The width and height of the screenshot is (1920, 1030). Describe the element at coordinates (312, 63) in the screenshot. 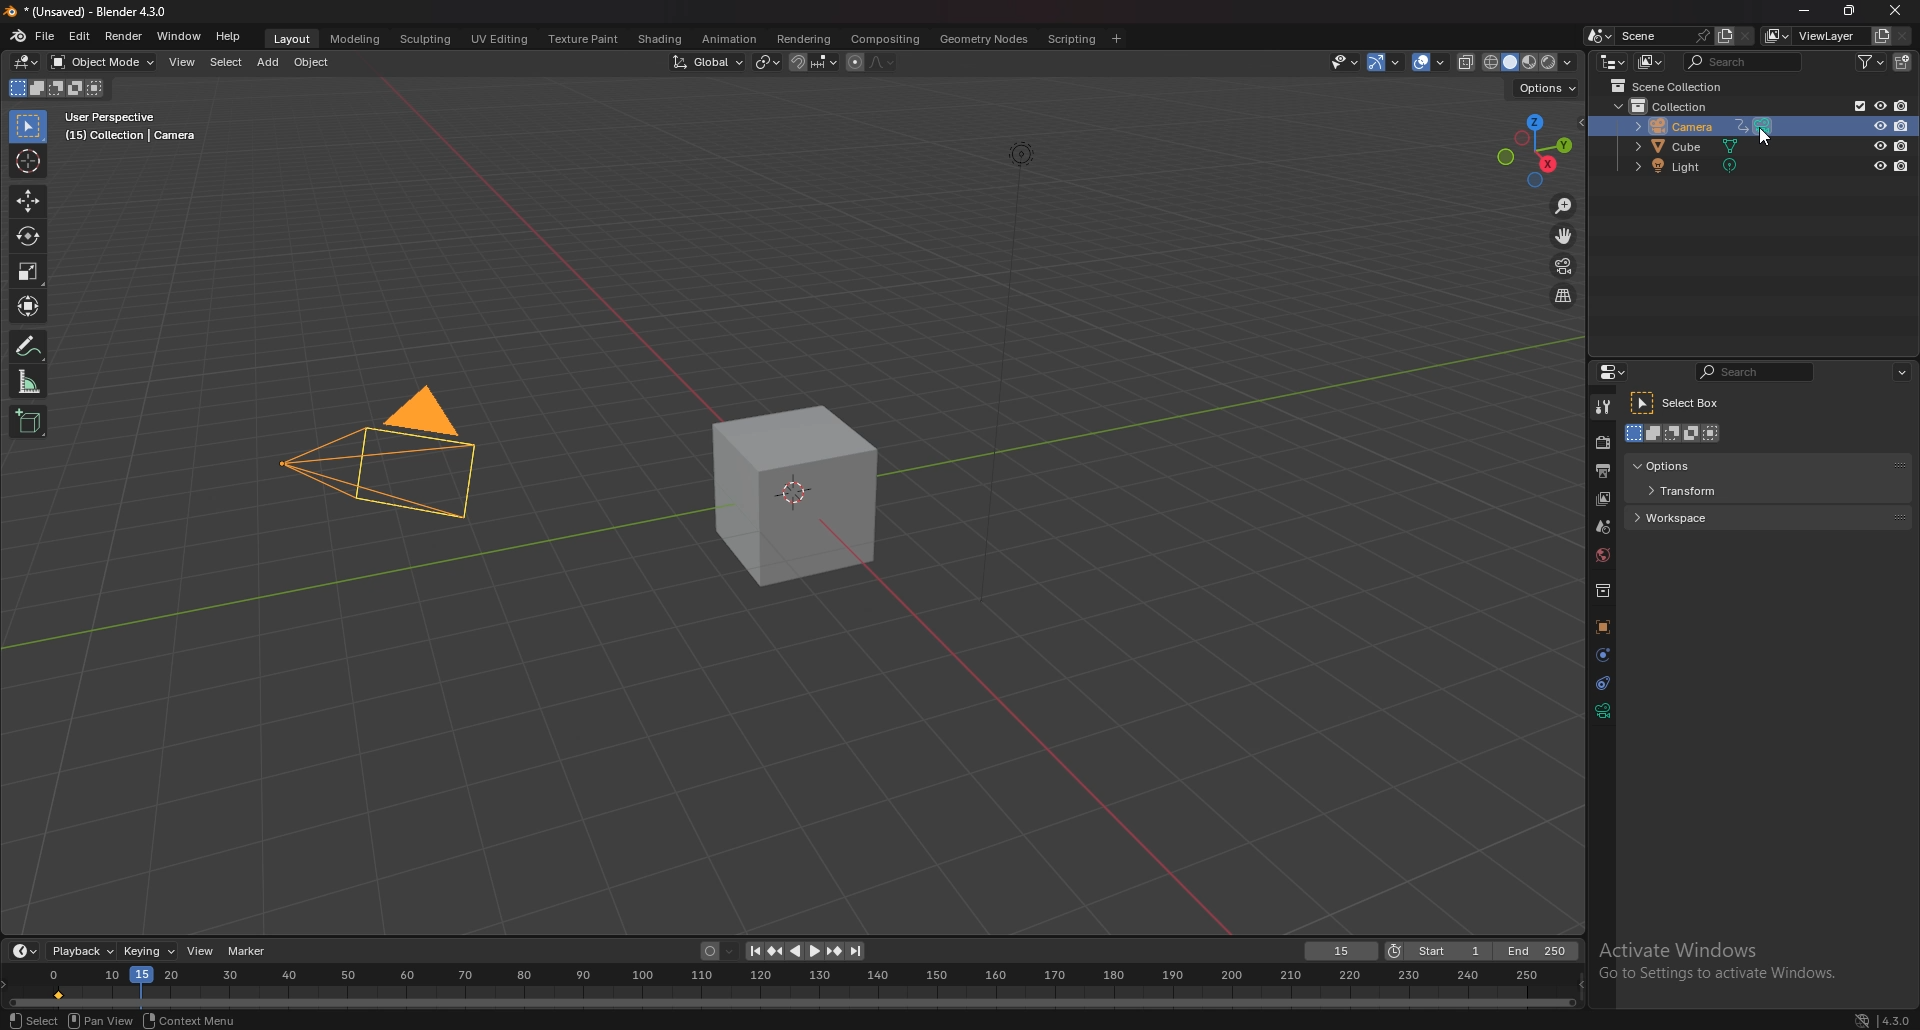

I see `object` at that location.